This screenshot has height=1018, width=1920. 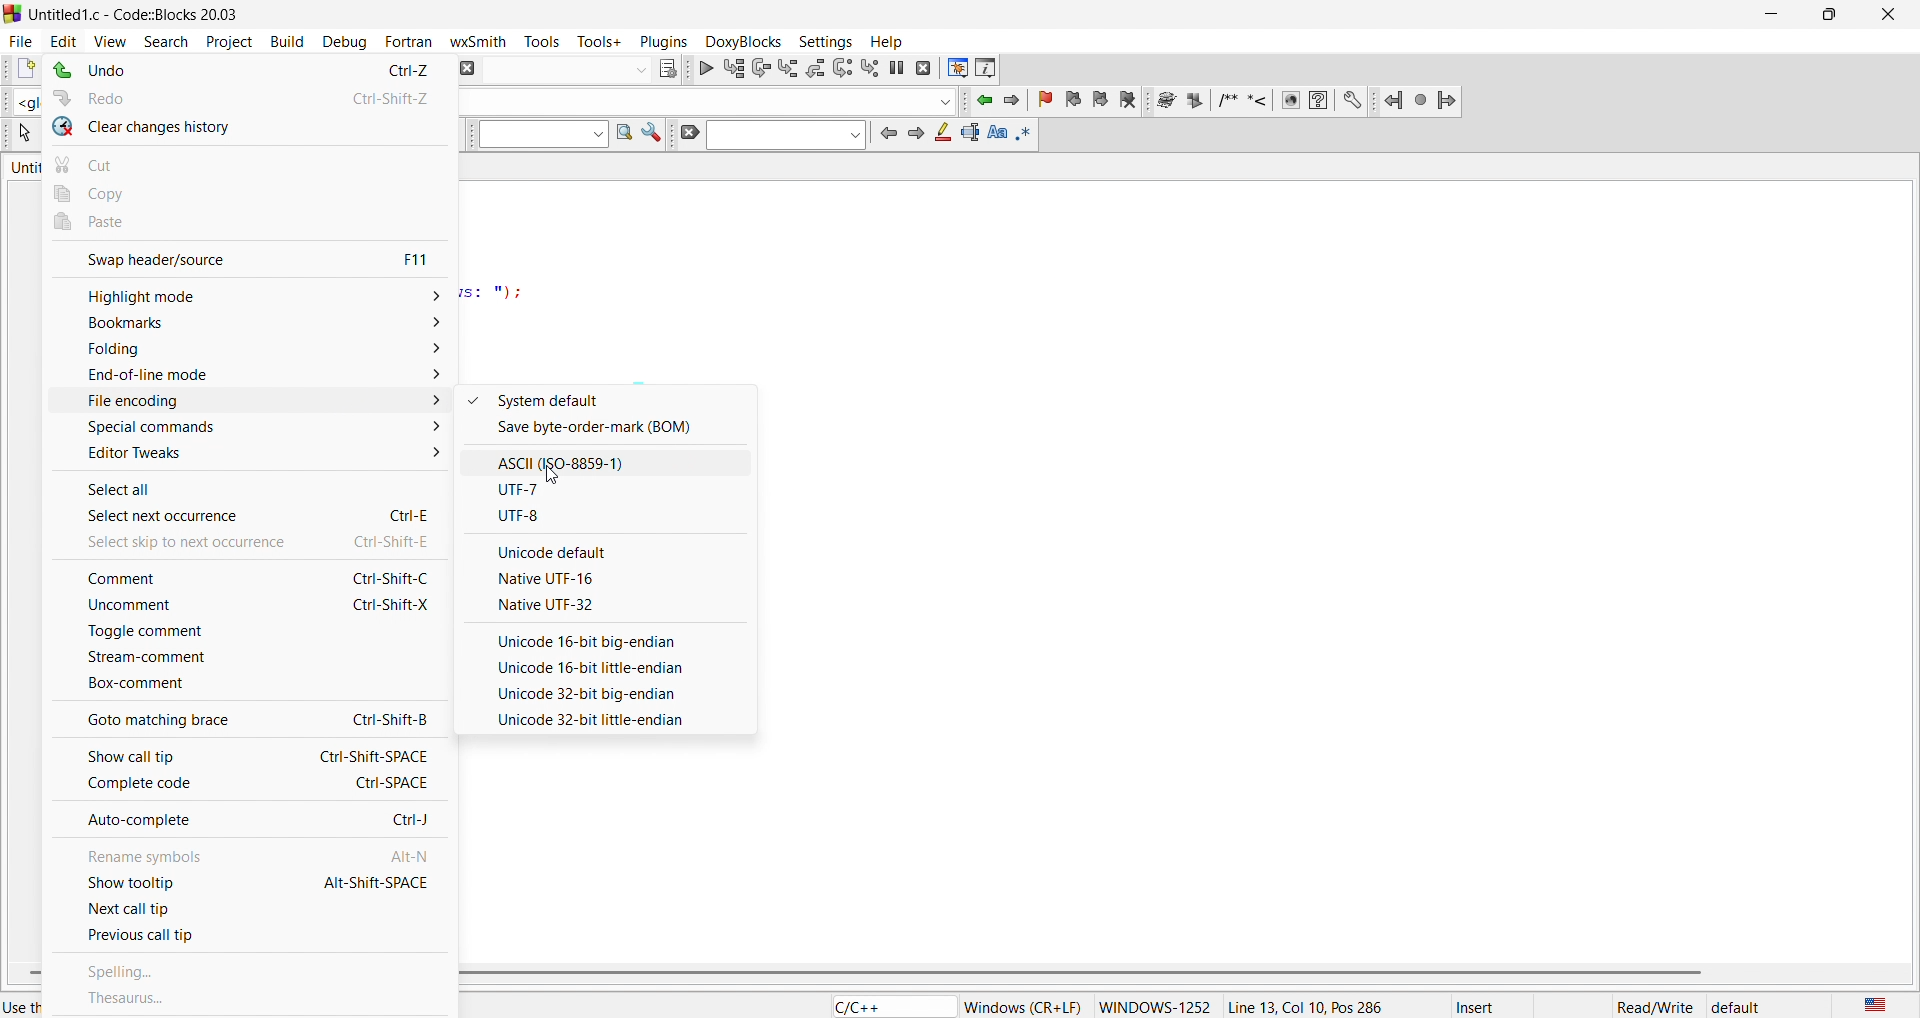 What do you see at coordinates (705, 70) in the screenshot?
I see `debug continue` at bounding box center [705, 70].